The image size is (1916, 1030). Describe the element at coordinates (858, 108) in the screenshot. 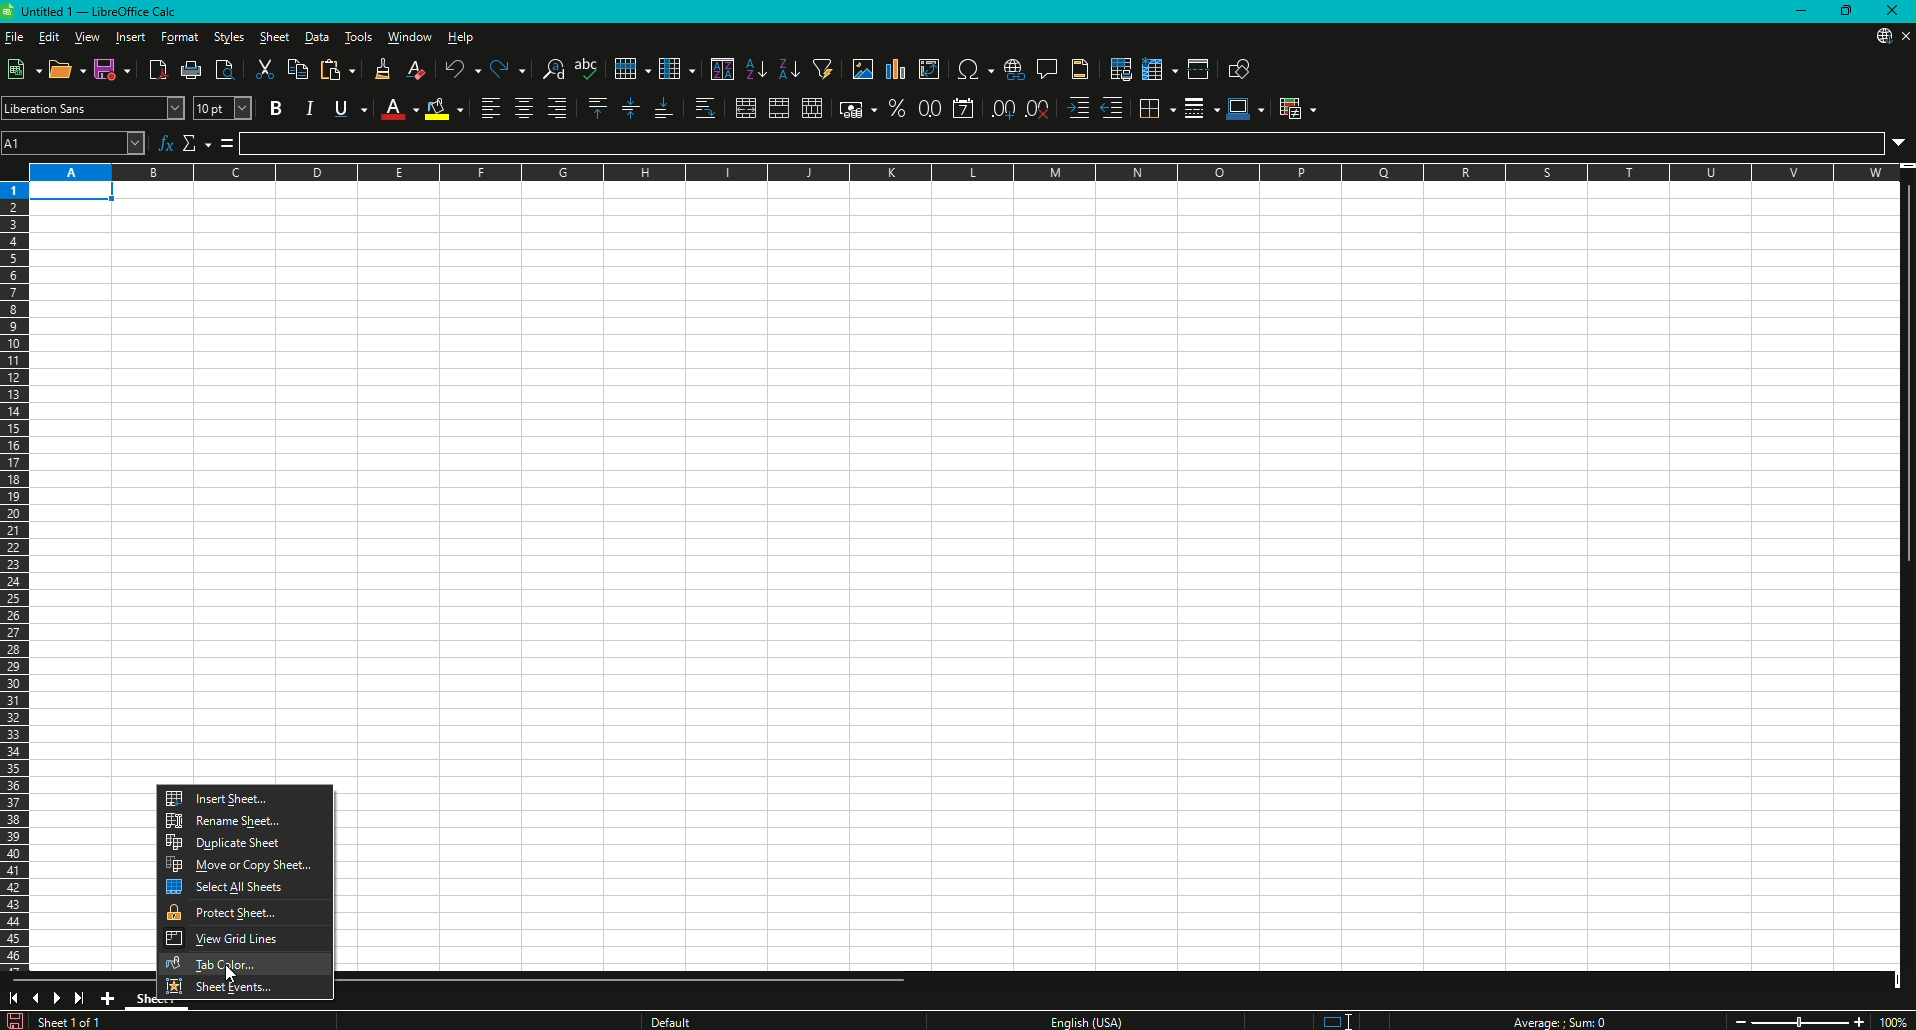

I see `Format as Currency` at that location.